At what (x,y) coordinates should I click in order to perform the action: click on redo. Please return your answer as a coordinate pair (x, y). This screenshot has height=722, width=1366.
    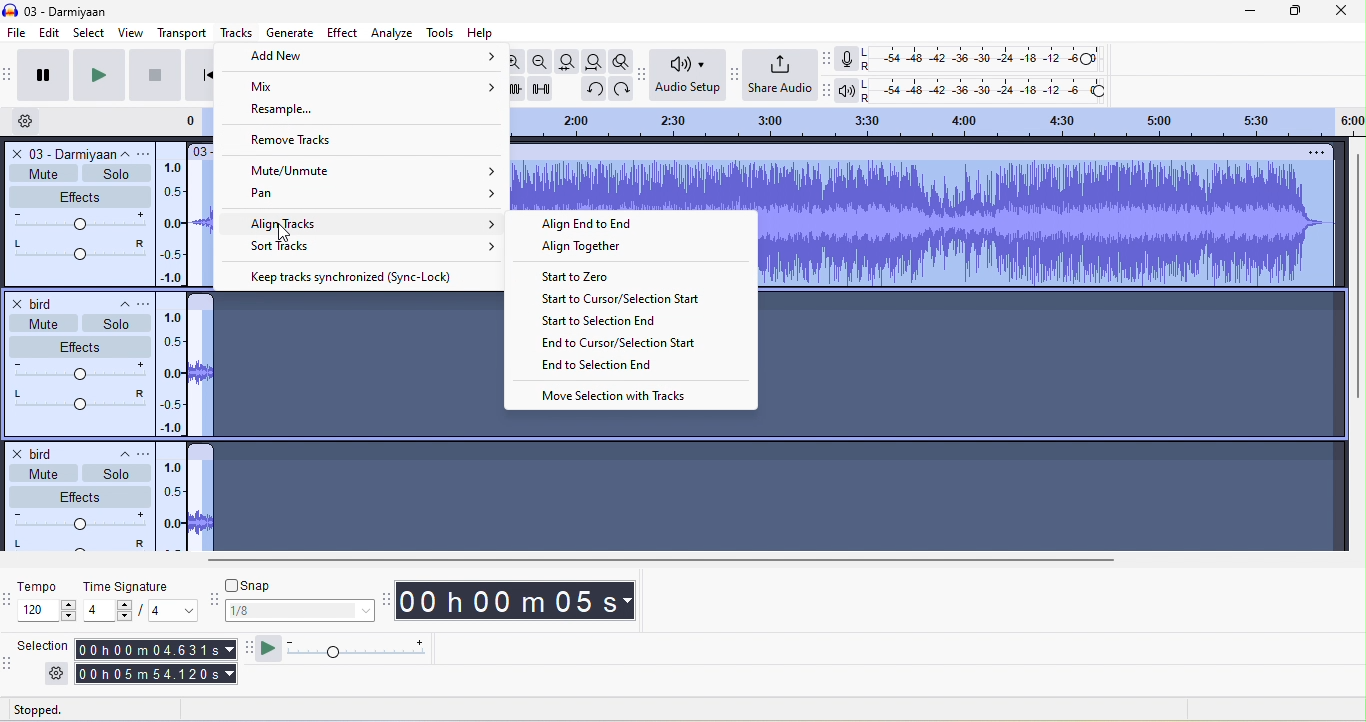
    Looking at the image, I should click on (623, 88).